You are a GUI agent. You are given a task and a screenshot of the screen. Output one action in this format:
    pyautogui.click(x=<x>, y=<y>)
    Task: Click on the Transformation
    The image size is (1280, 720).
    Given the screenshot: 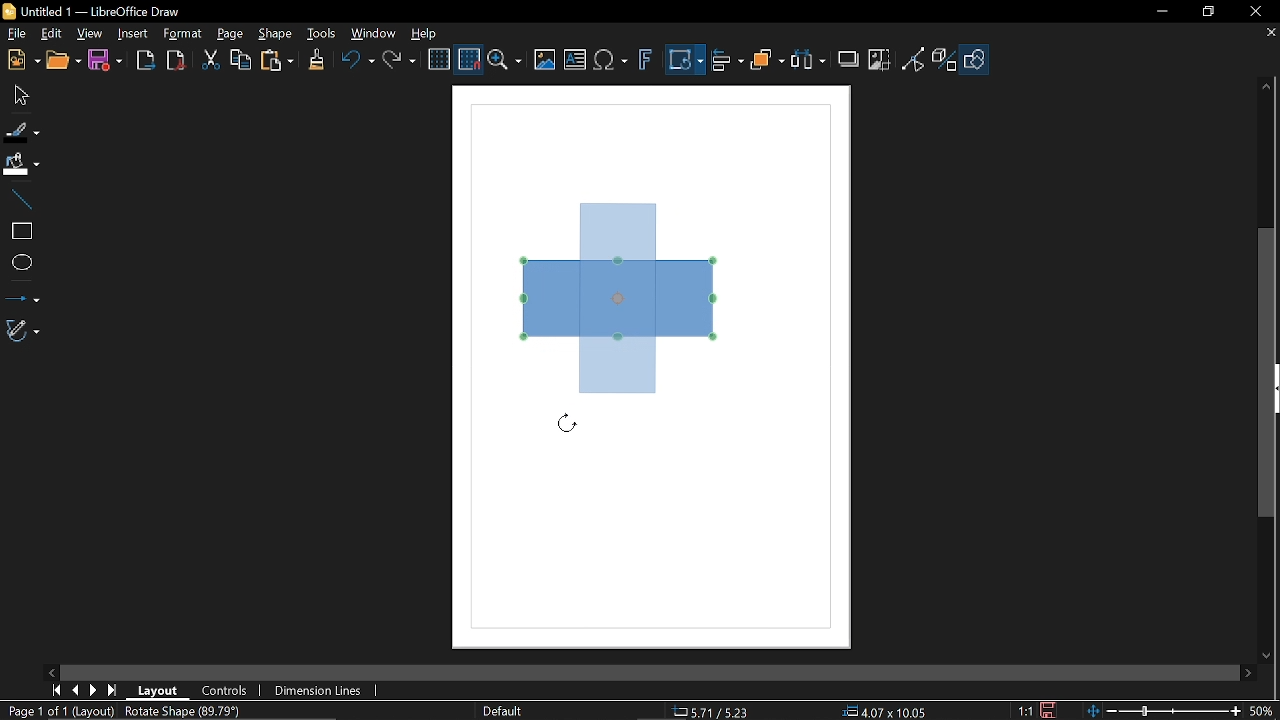 What is the action you would take?
    pyautogui.click(x=685, y=62)
    